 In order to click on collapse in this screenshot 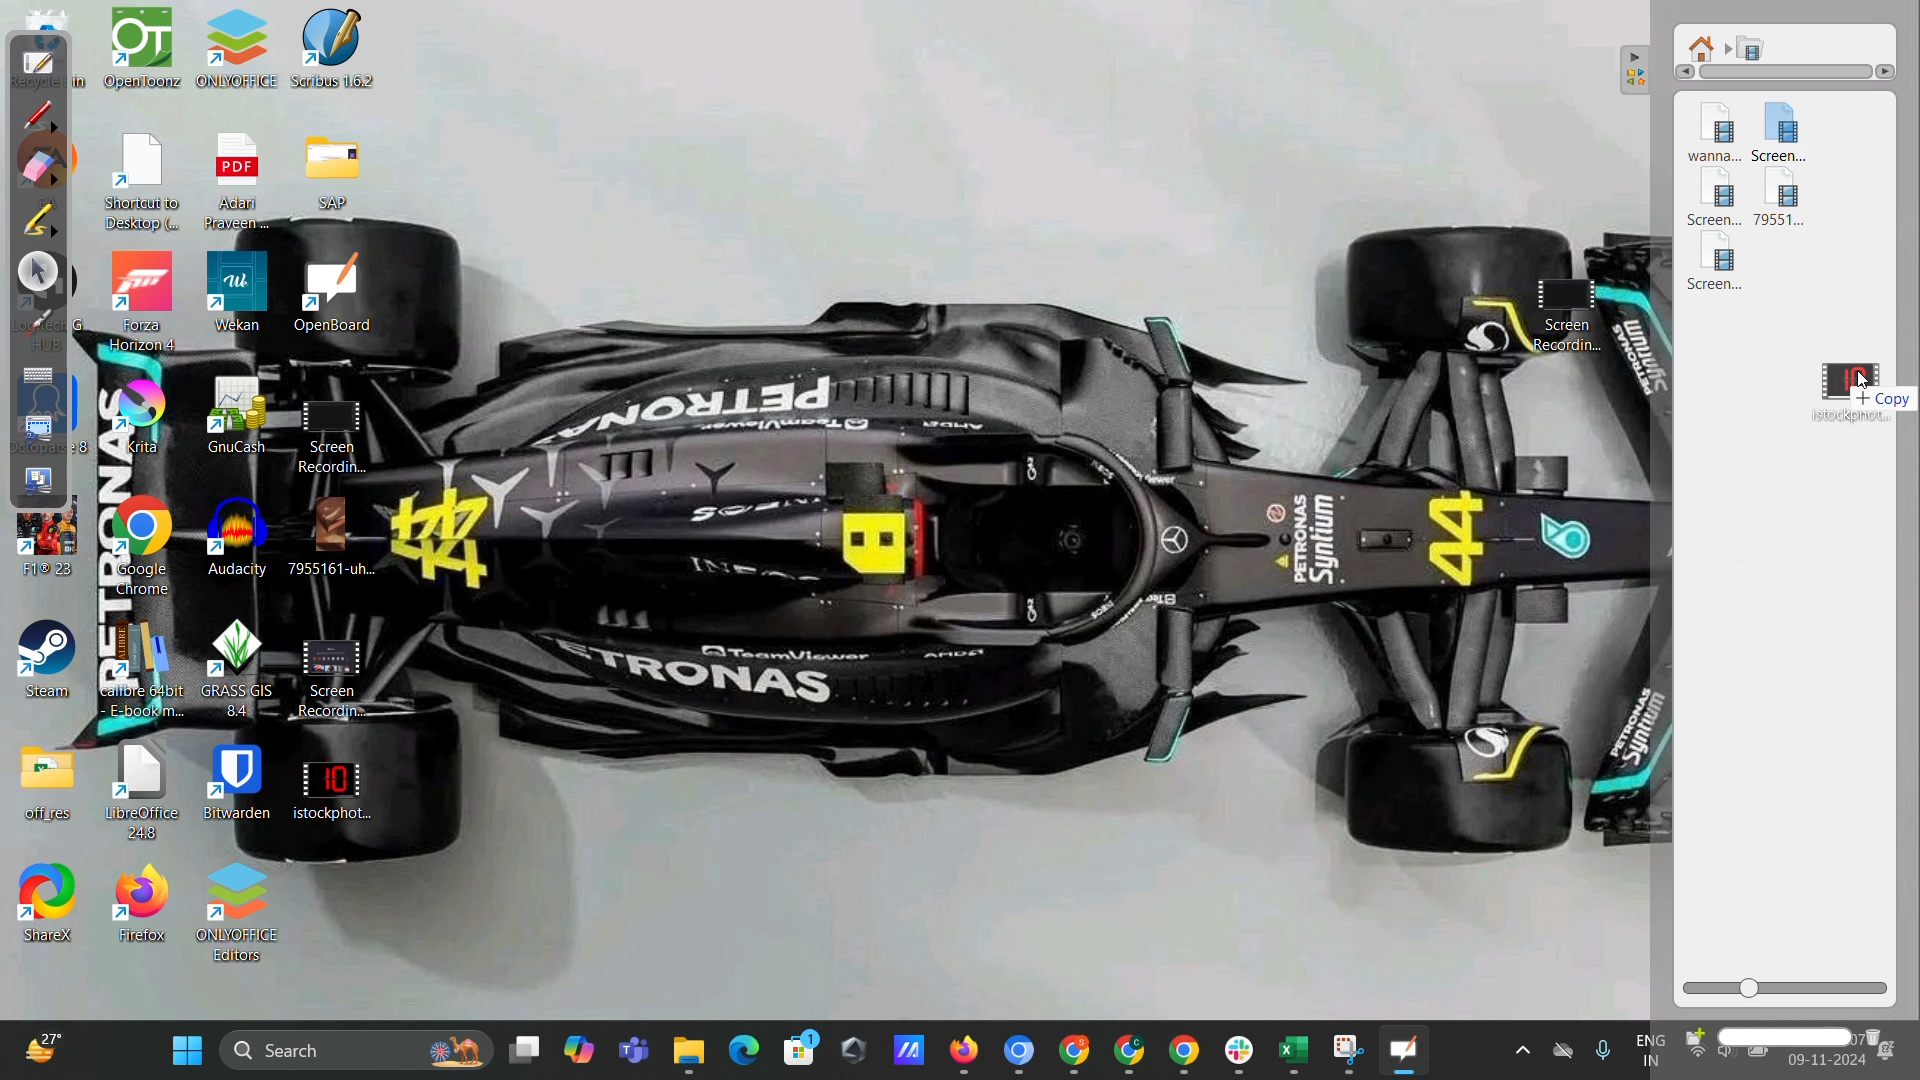, I will do `click(1642, 69)`.